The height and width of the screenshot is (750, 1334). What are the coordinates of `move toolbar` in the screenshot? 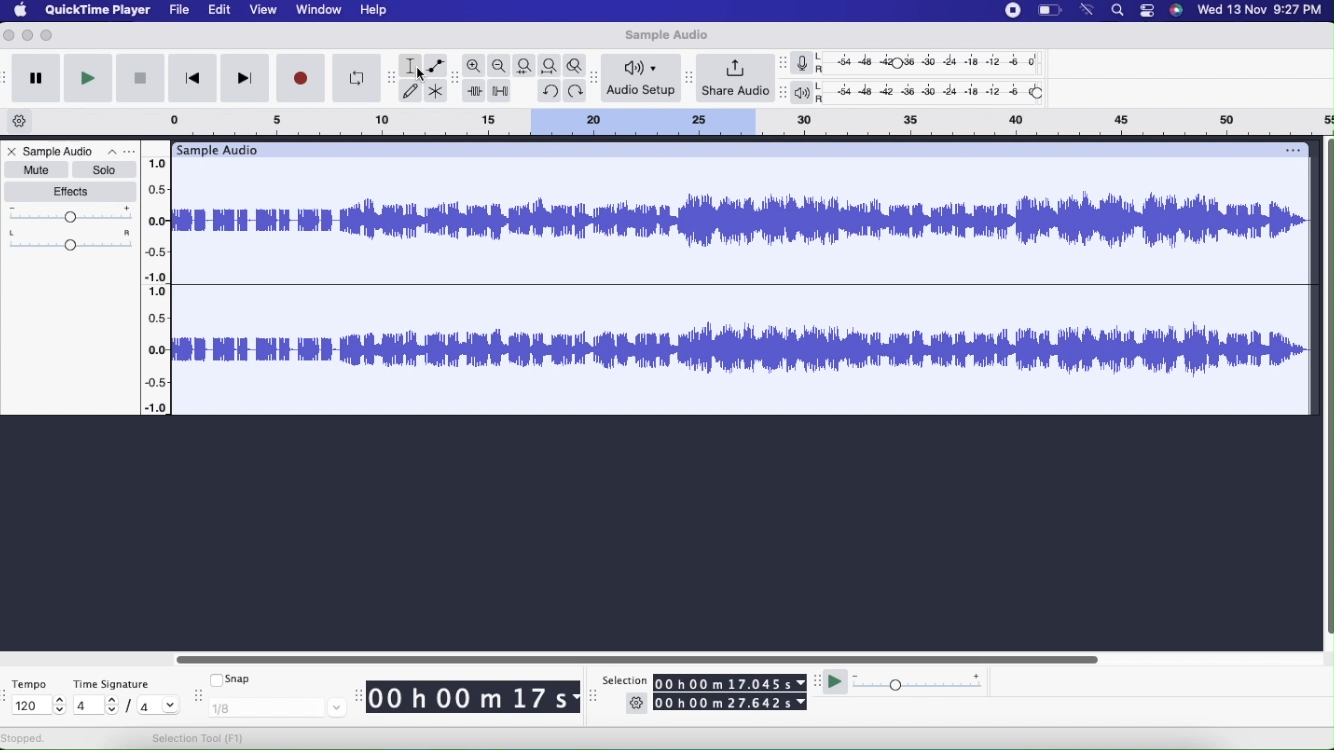 It's located at (8, 696).